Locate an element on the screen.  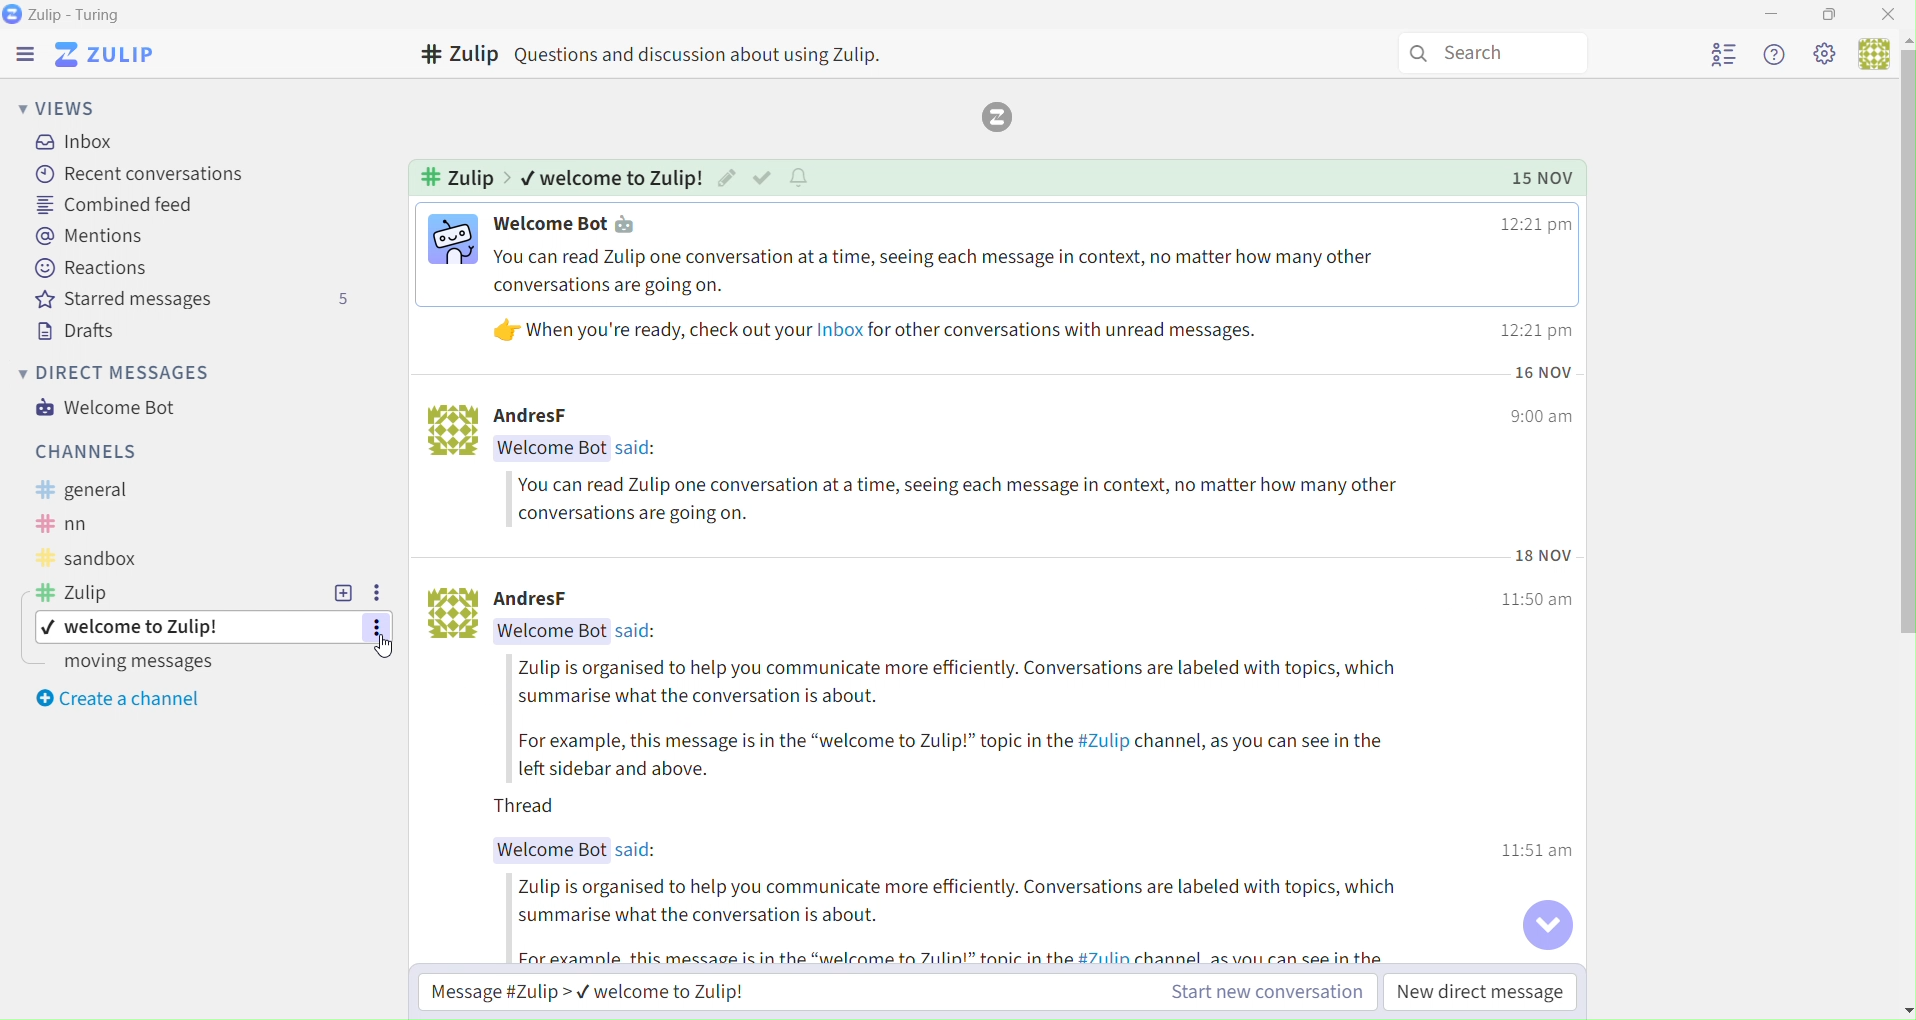
Reactions is located at coordinates (94, 267).